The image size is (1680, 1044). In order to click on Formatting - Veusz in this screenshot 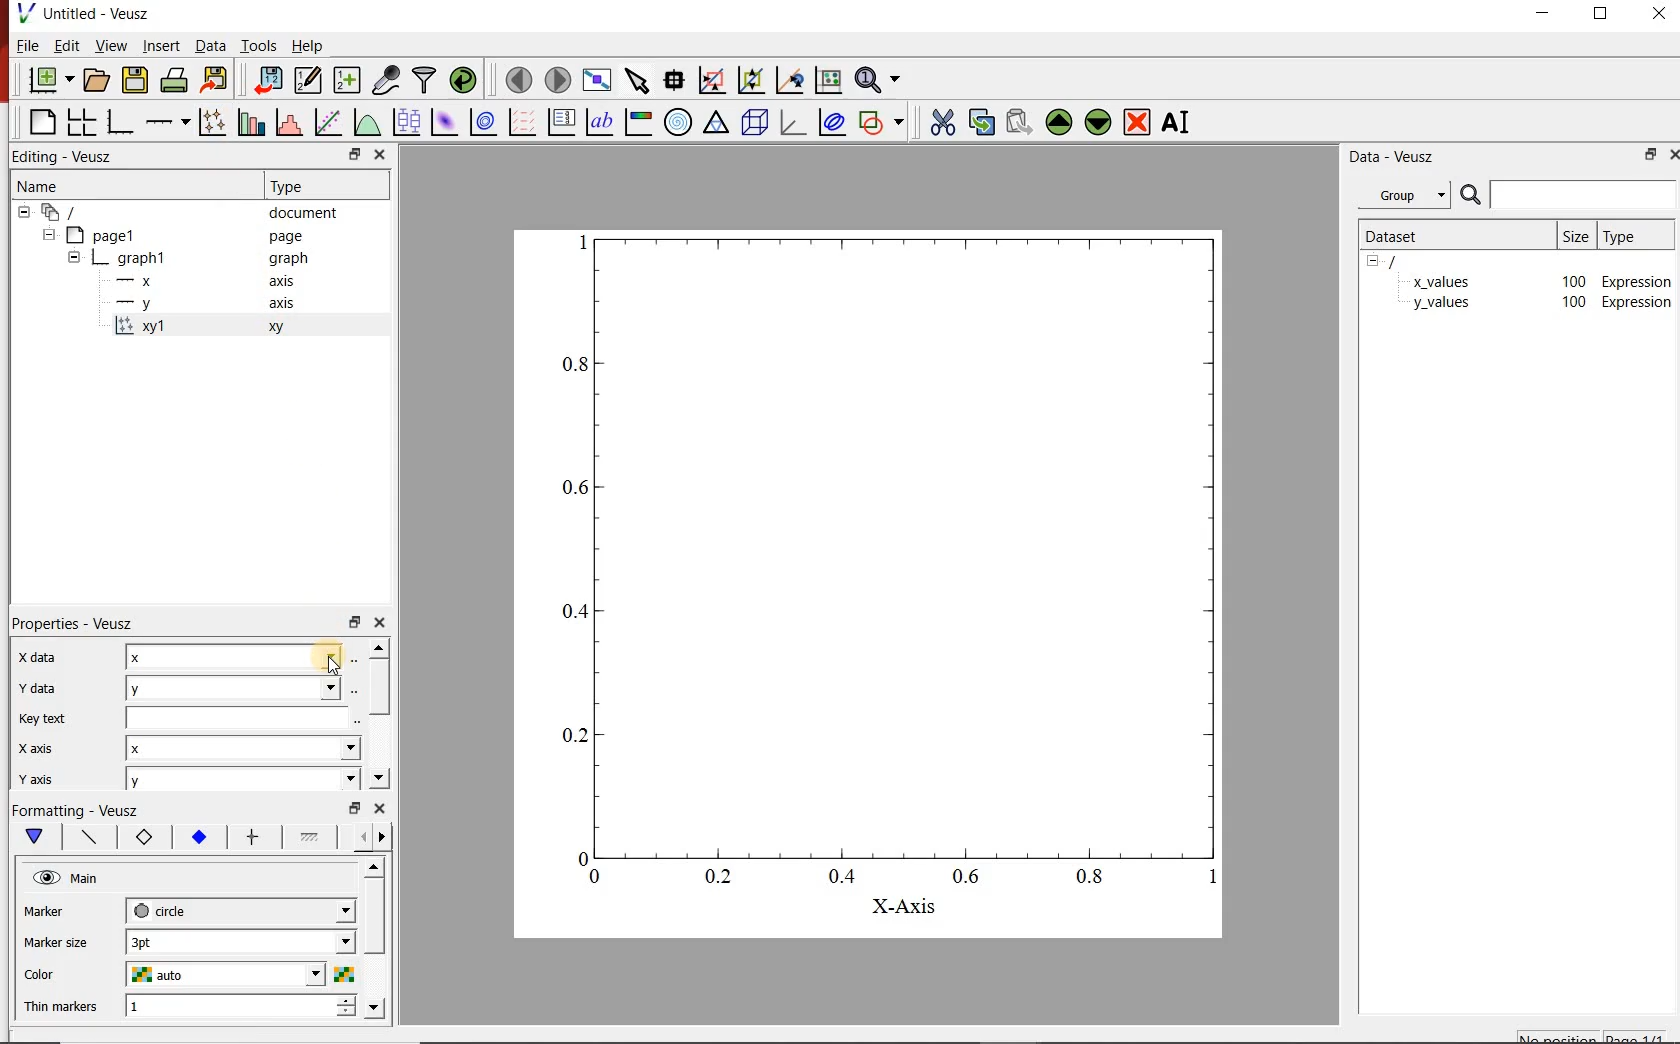, I will do `click(80, 809)`.